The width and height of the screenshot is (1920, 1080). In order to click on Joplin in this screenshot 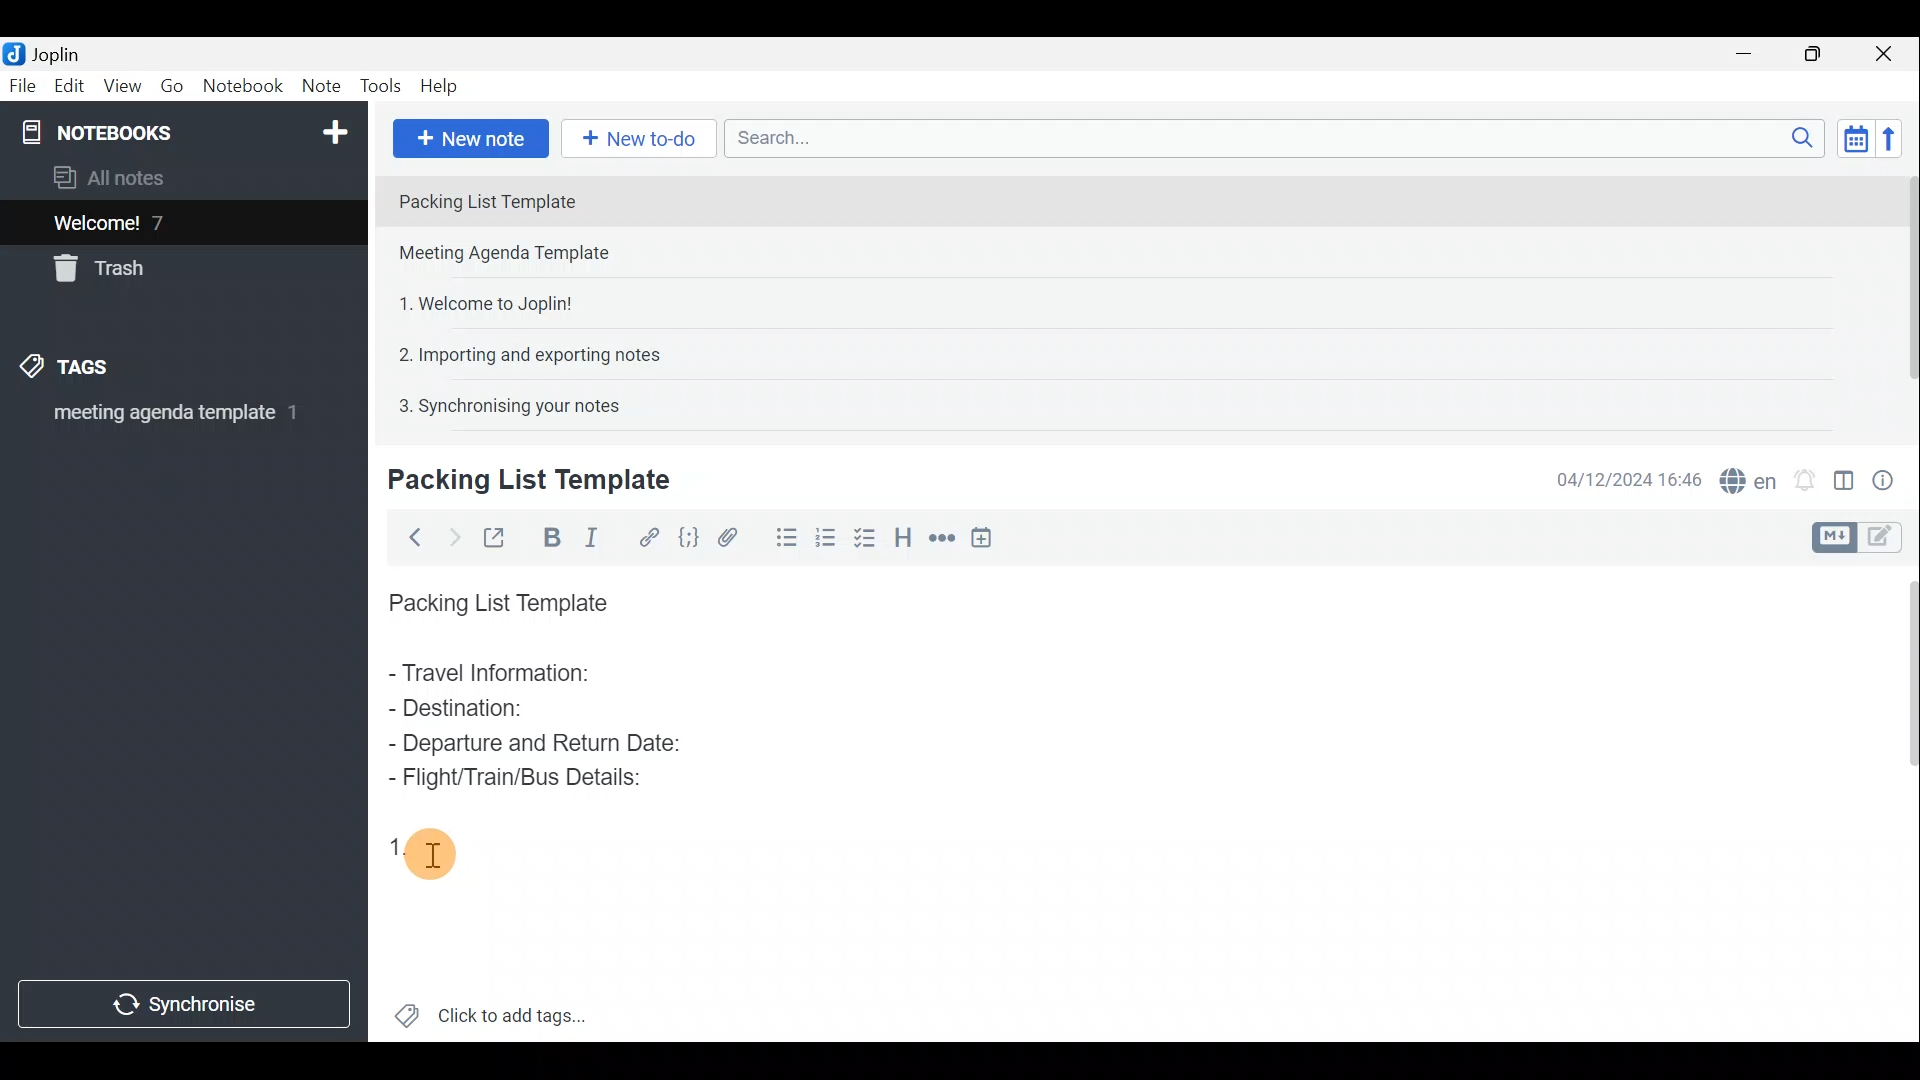, I will do `click(47, 53)`.